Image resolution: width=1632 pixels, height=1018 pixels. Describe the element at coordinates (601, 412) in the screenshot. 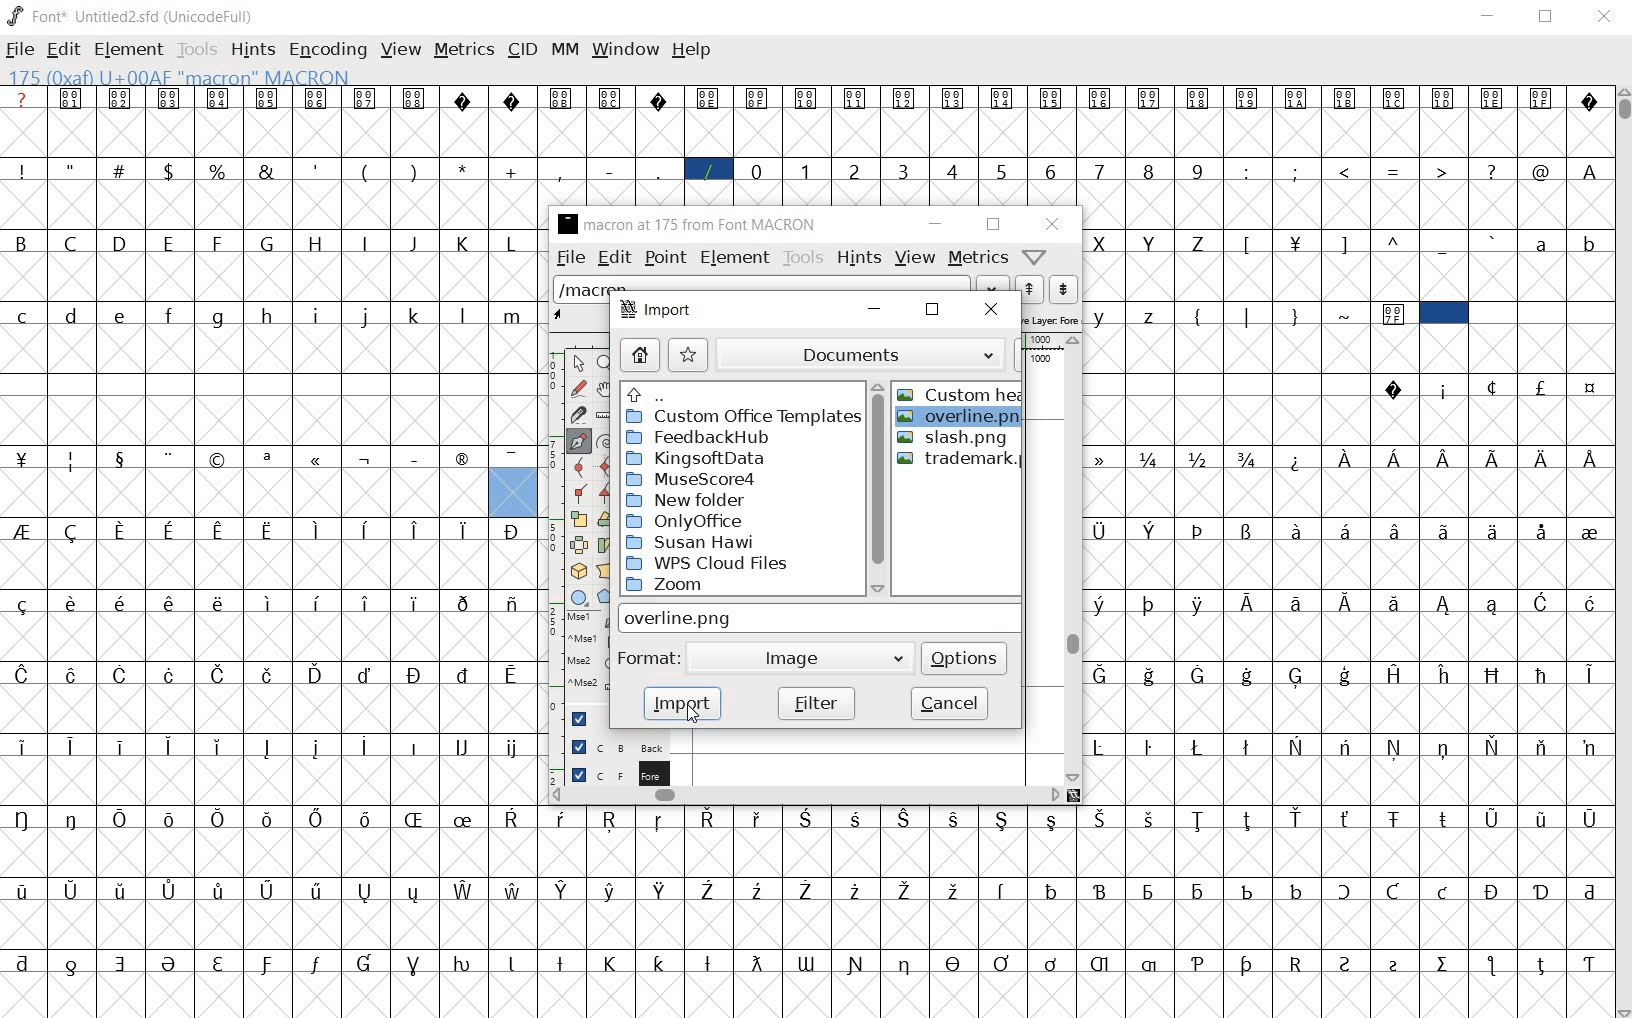

I see `ruler` at that location.